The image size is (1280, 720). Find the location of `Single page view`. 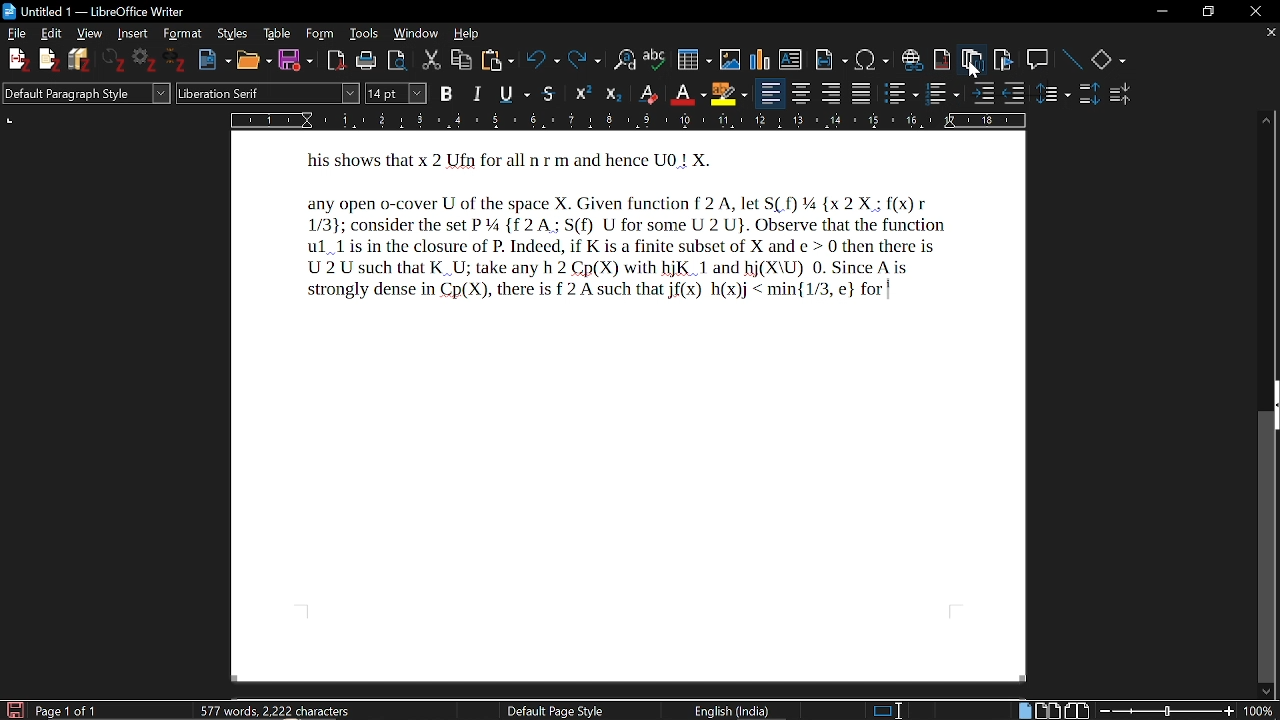

Single page view is located at coordinates (1024, 710).